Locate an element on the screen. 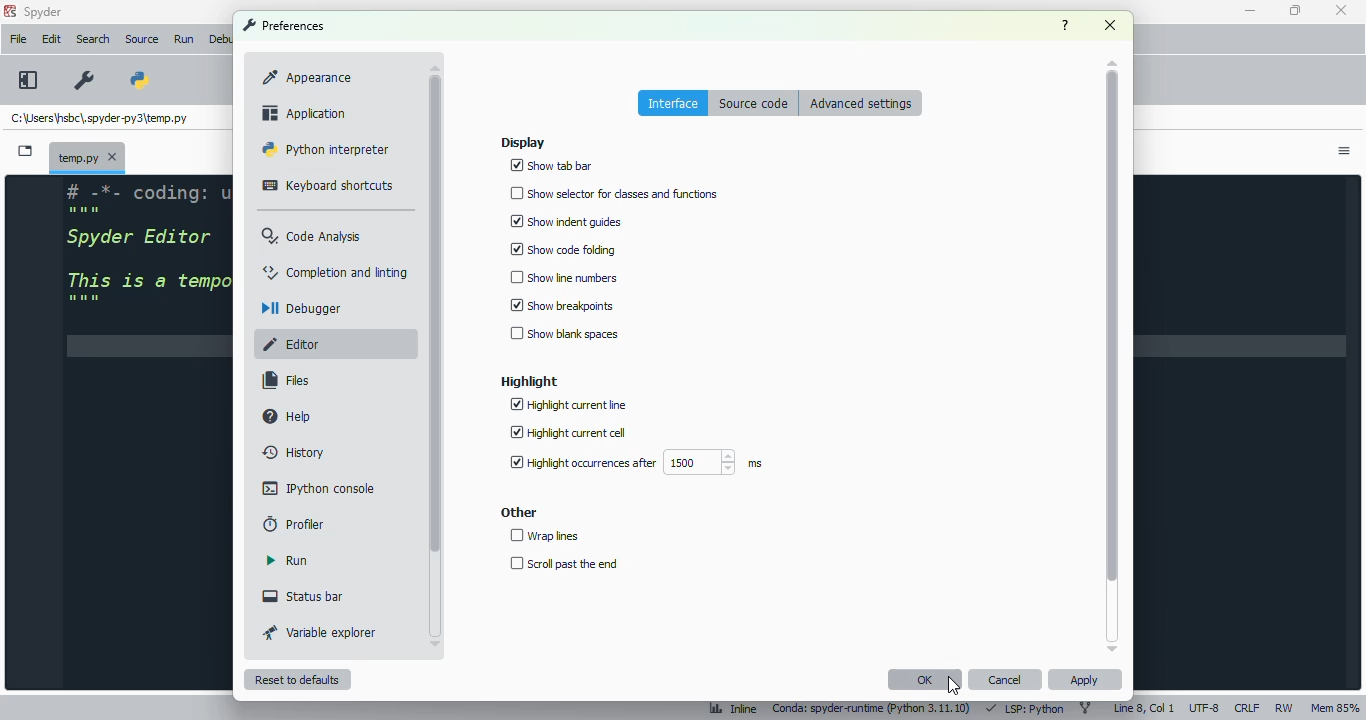  code analysis is located at coordinates (312, 236).